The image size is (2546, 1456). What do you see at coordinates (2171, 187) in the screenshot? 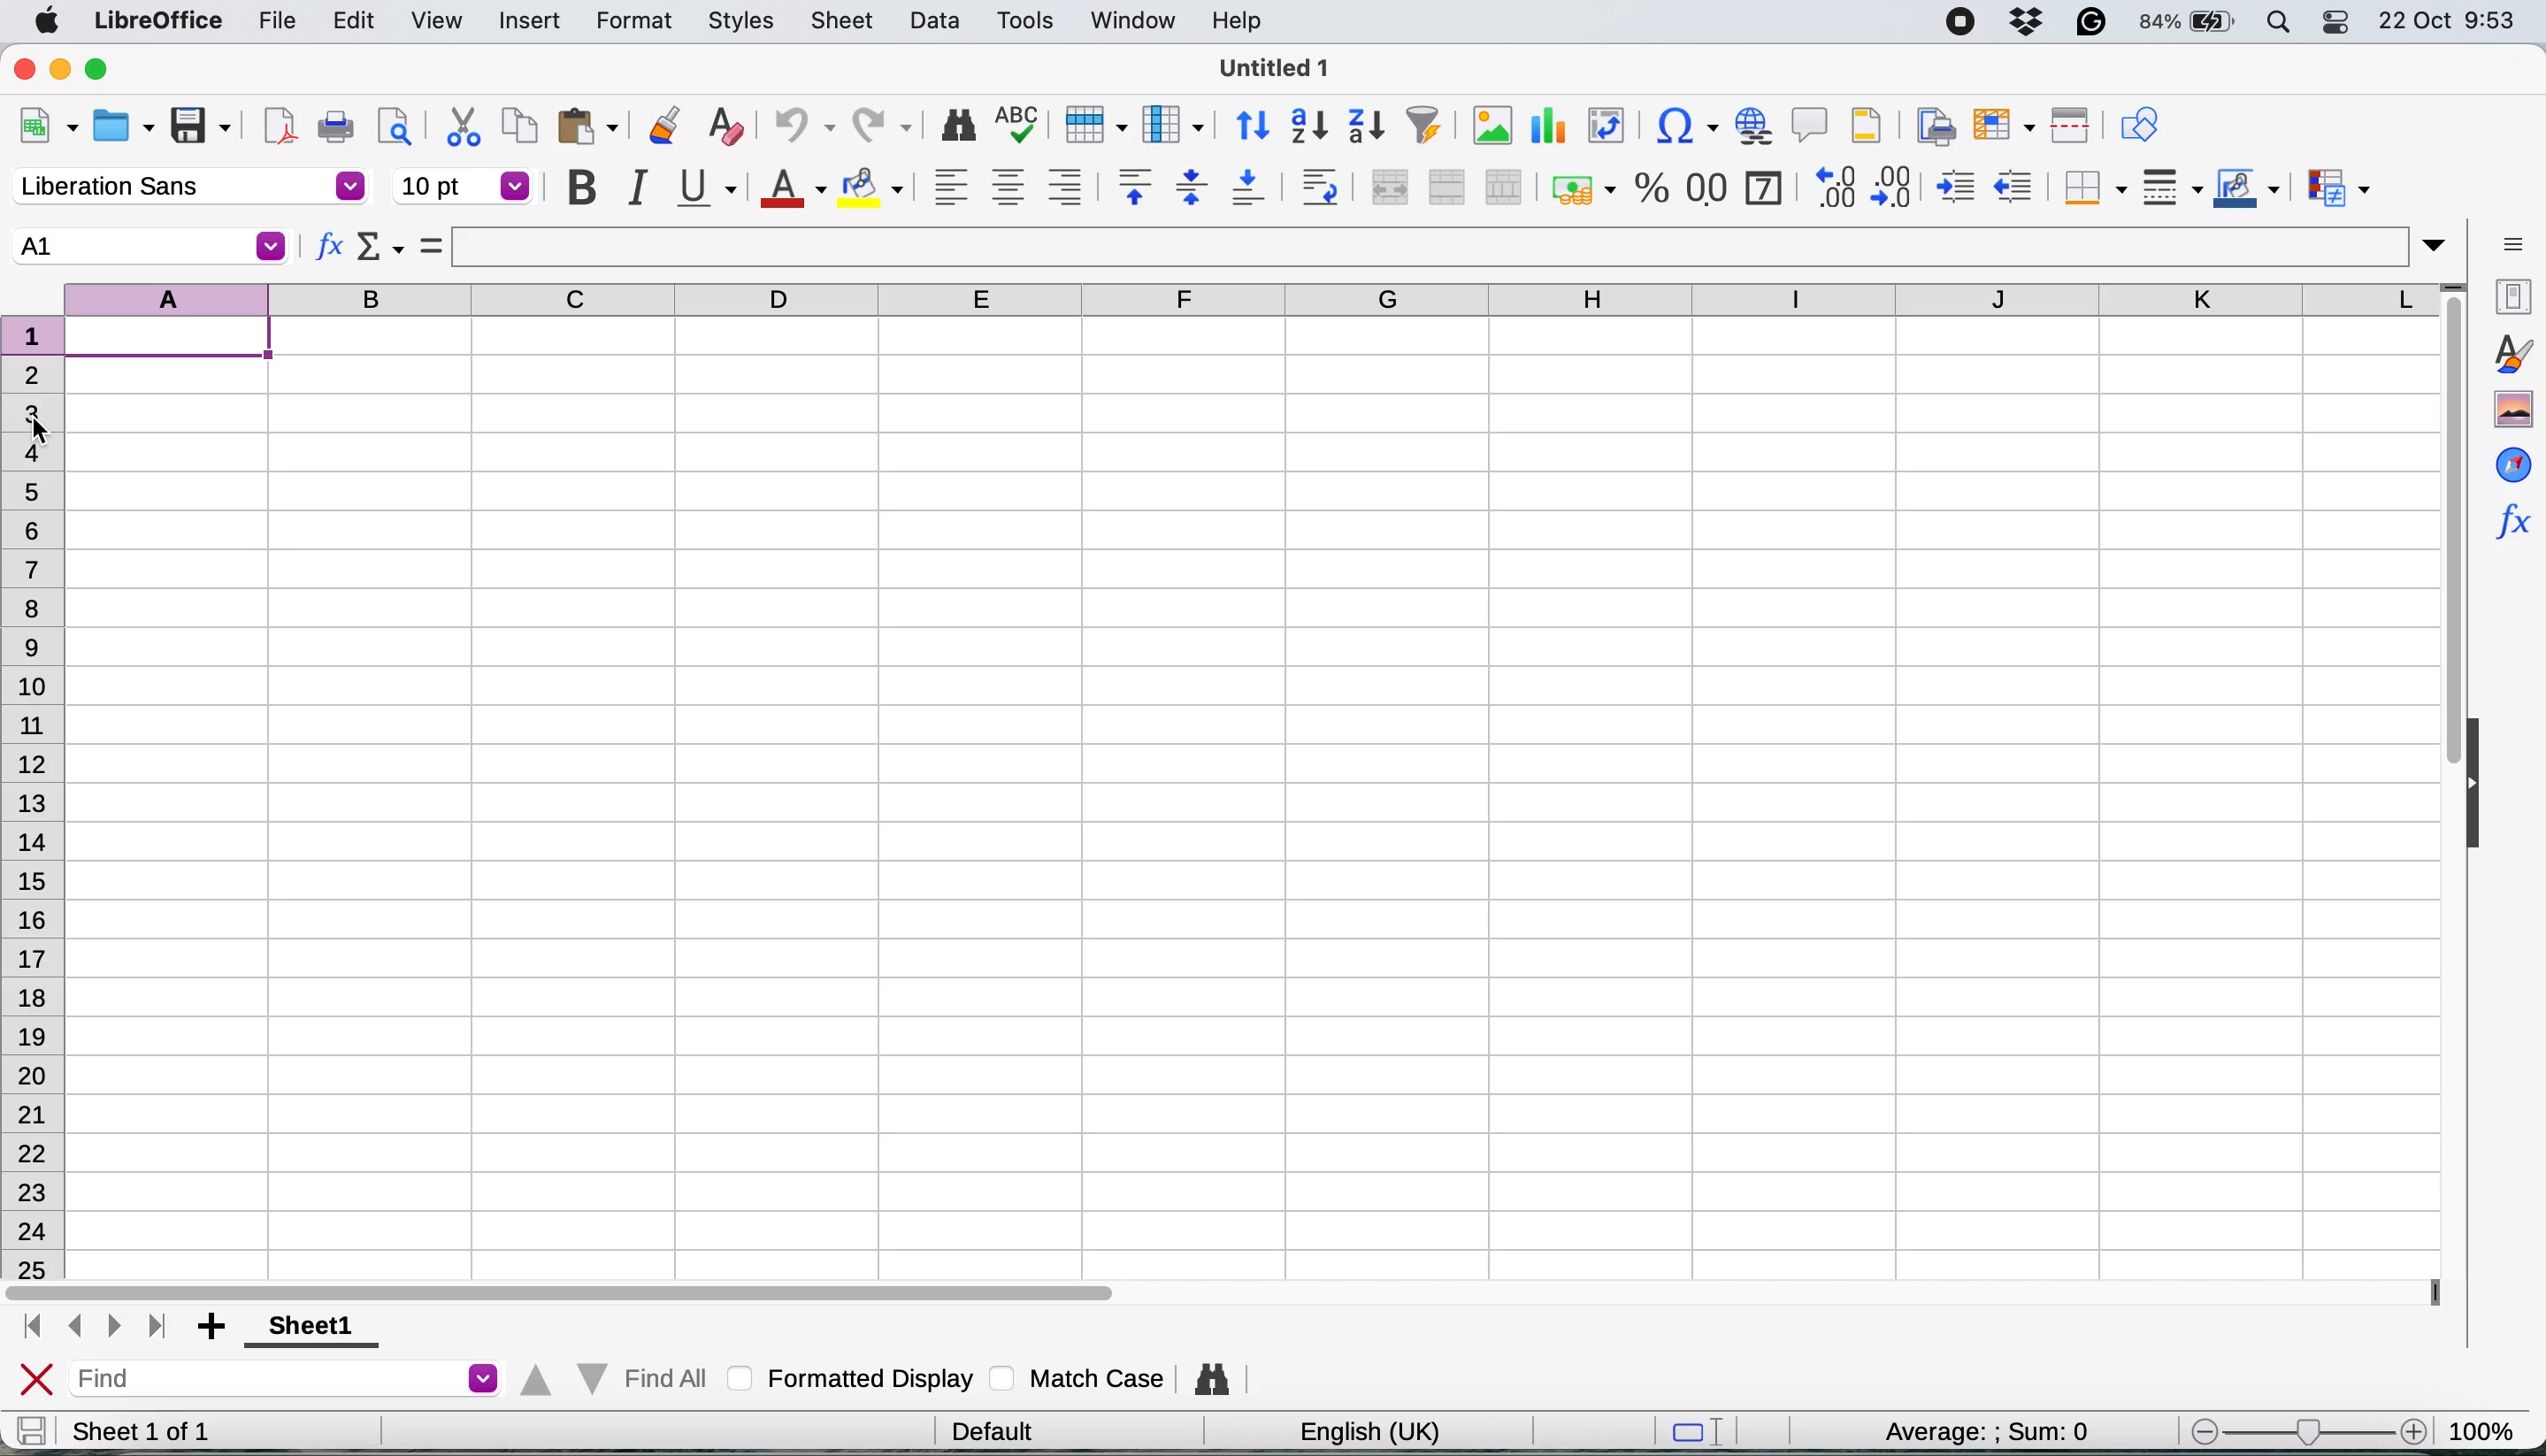
I see `border styles` at bounding box center [2171, 187].